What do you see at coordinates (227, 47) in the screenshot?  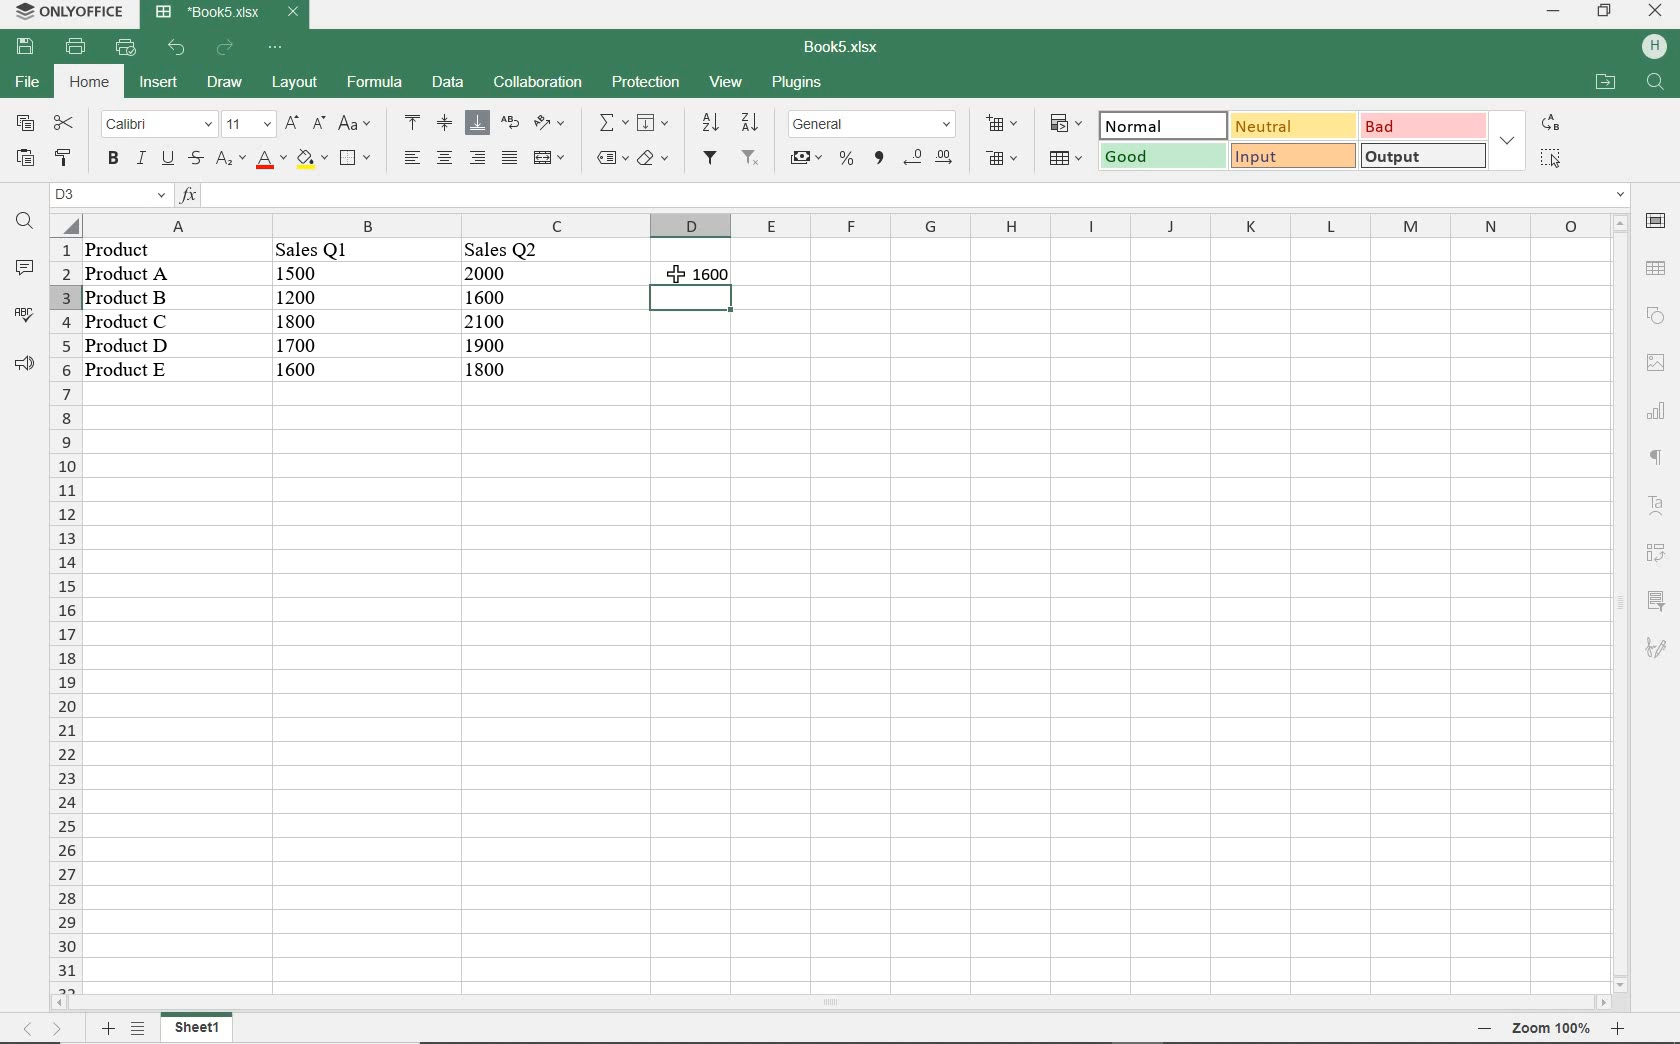 I see `redo` at bounding box center [227, 47].